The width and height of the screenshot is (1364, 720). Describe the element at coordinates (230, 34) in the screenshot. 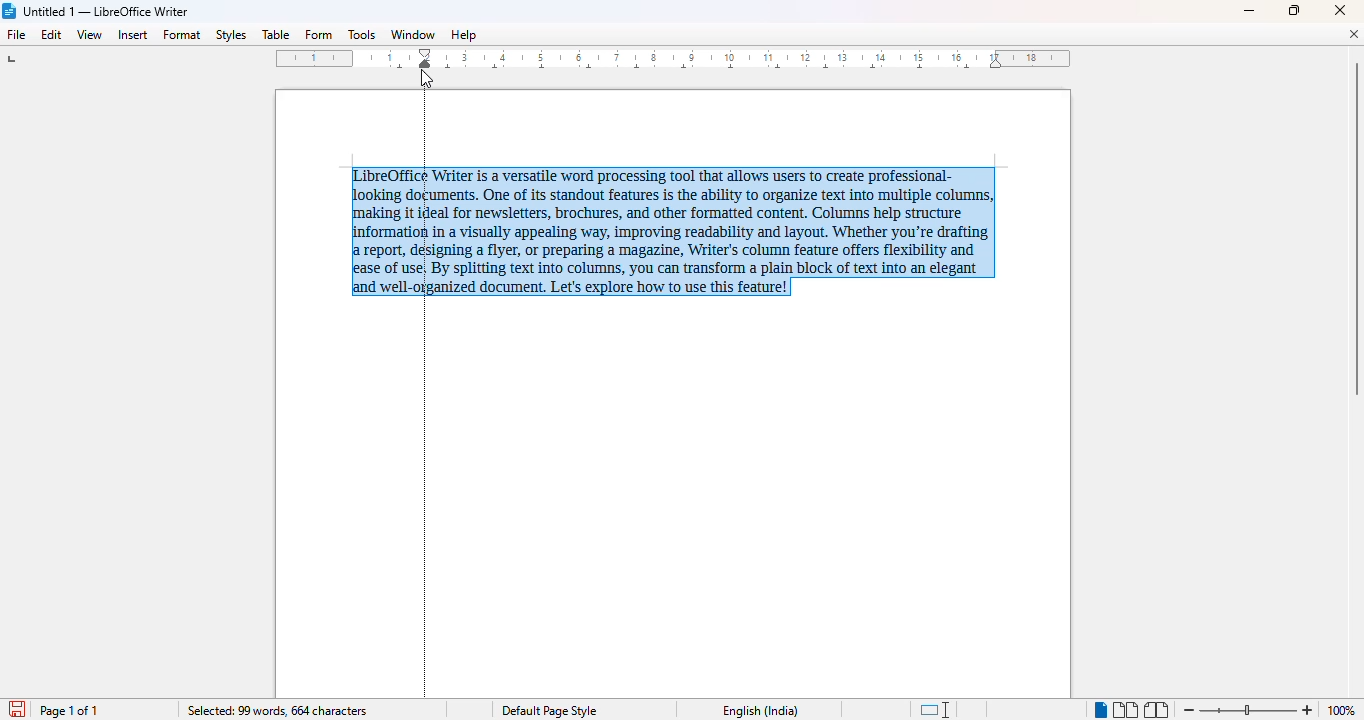

I see `styles` at that location.